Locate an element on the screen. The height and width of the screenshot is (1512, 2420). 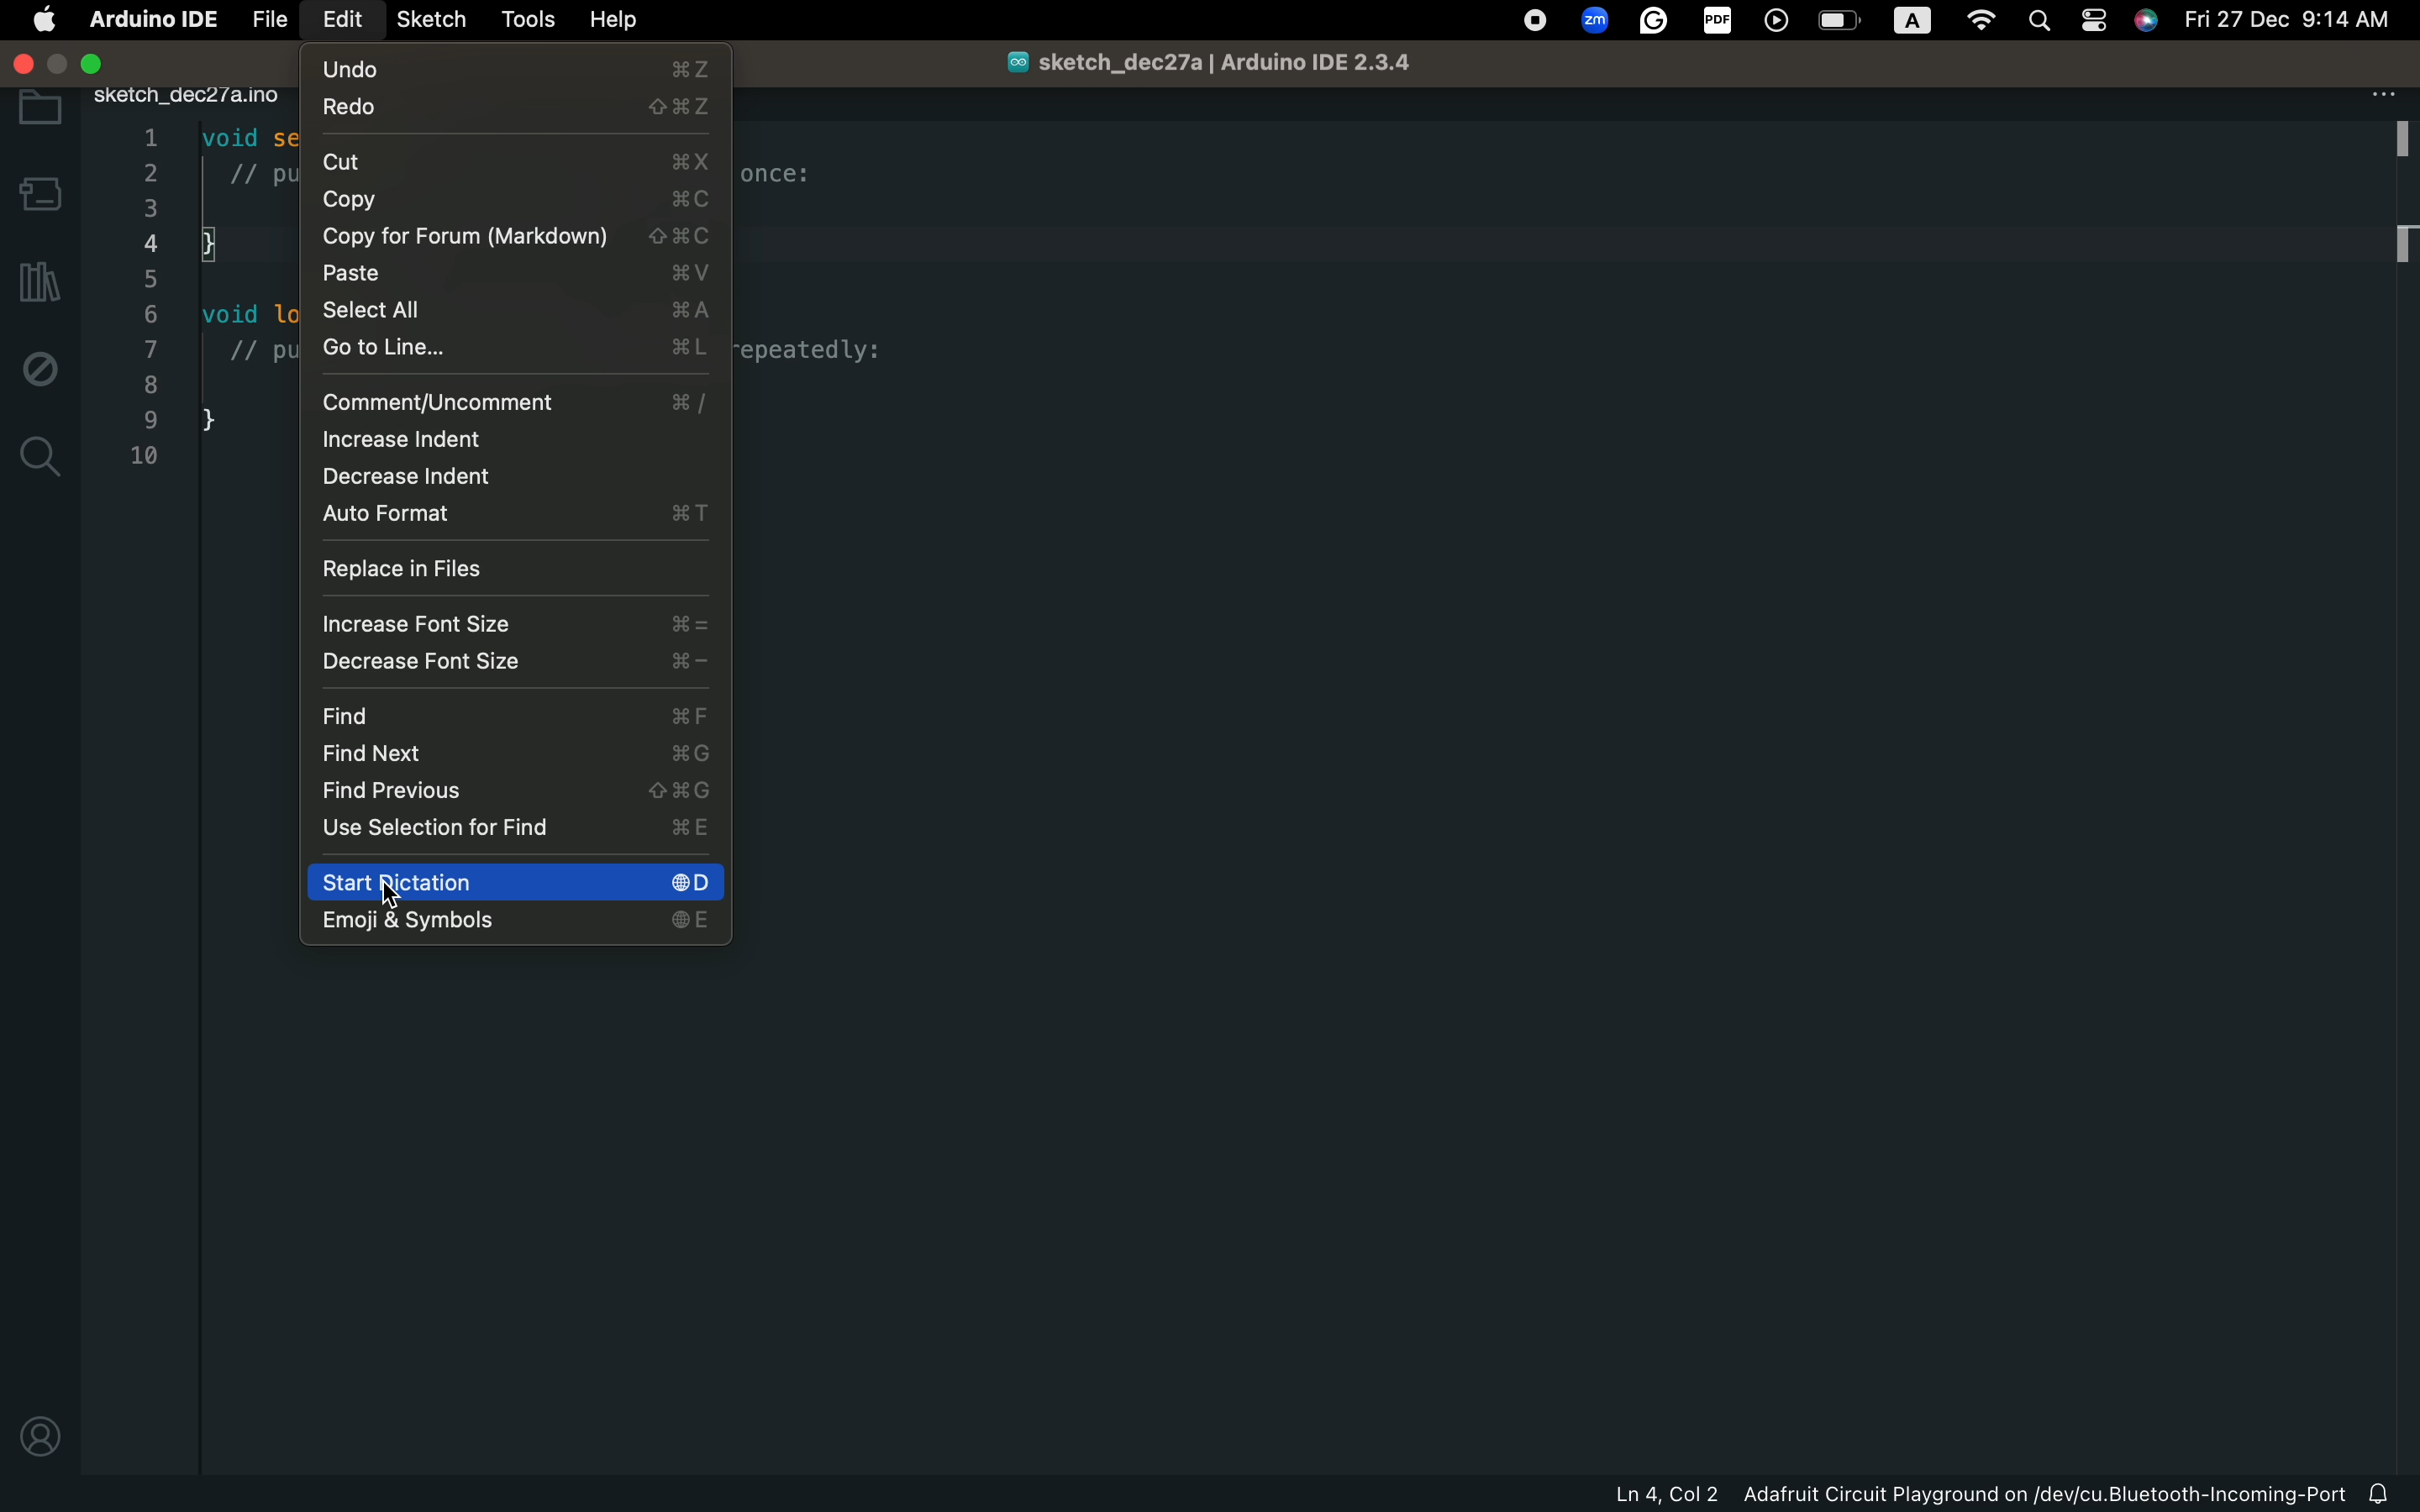
Fri 27 Dec 9:14 AM is located at coordinates (2287, 18).